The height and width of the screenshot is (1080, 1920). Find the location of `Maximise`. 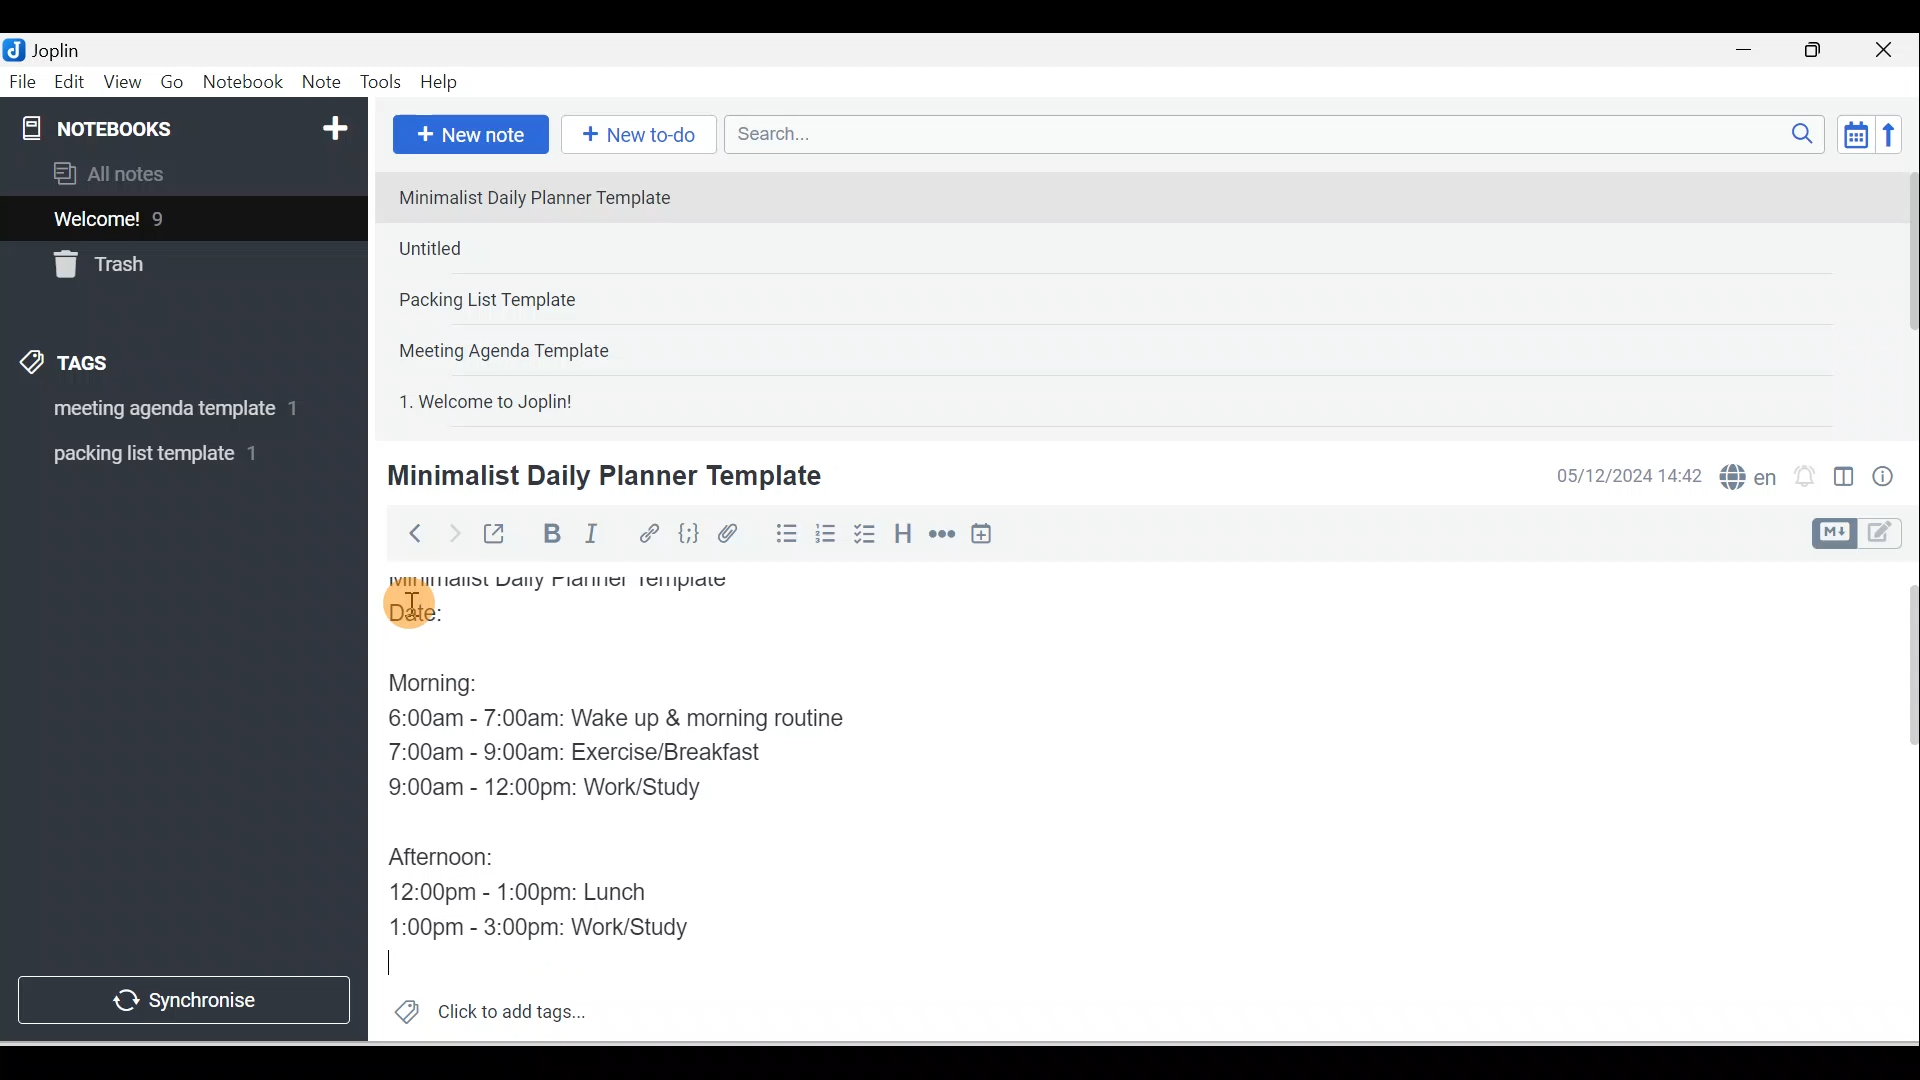

Maximise is located at coordinates (1820, 51).